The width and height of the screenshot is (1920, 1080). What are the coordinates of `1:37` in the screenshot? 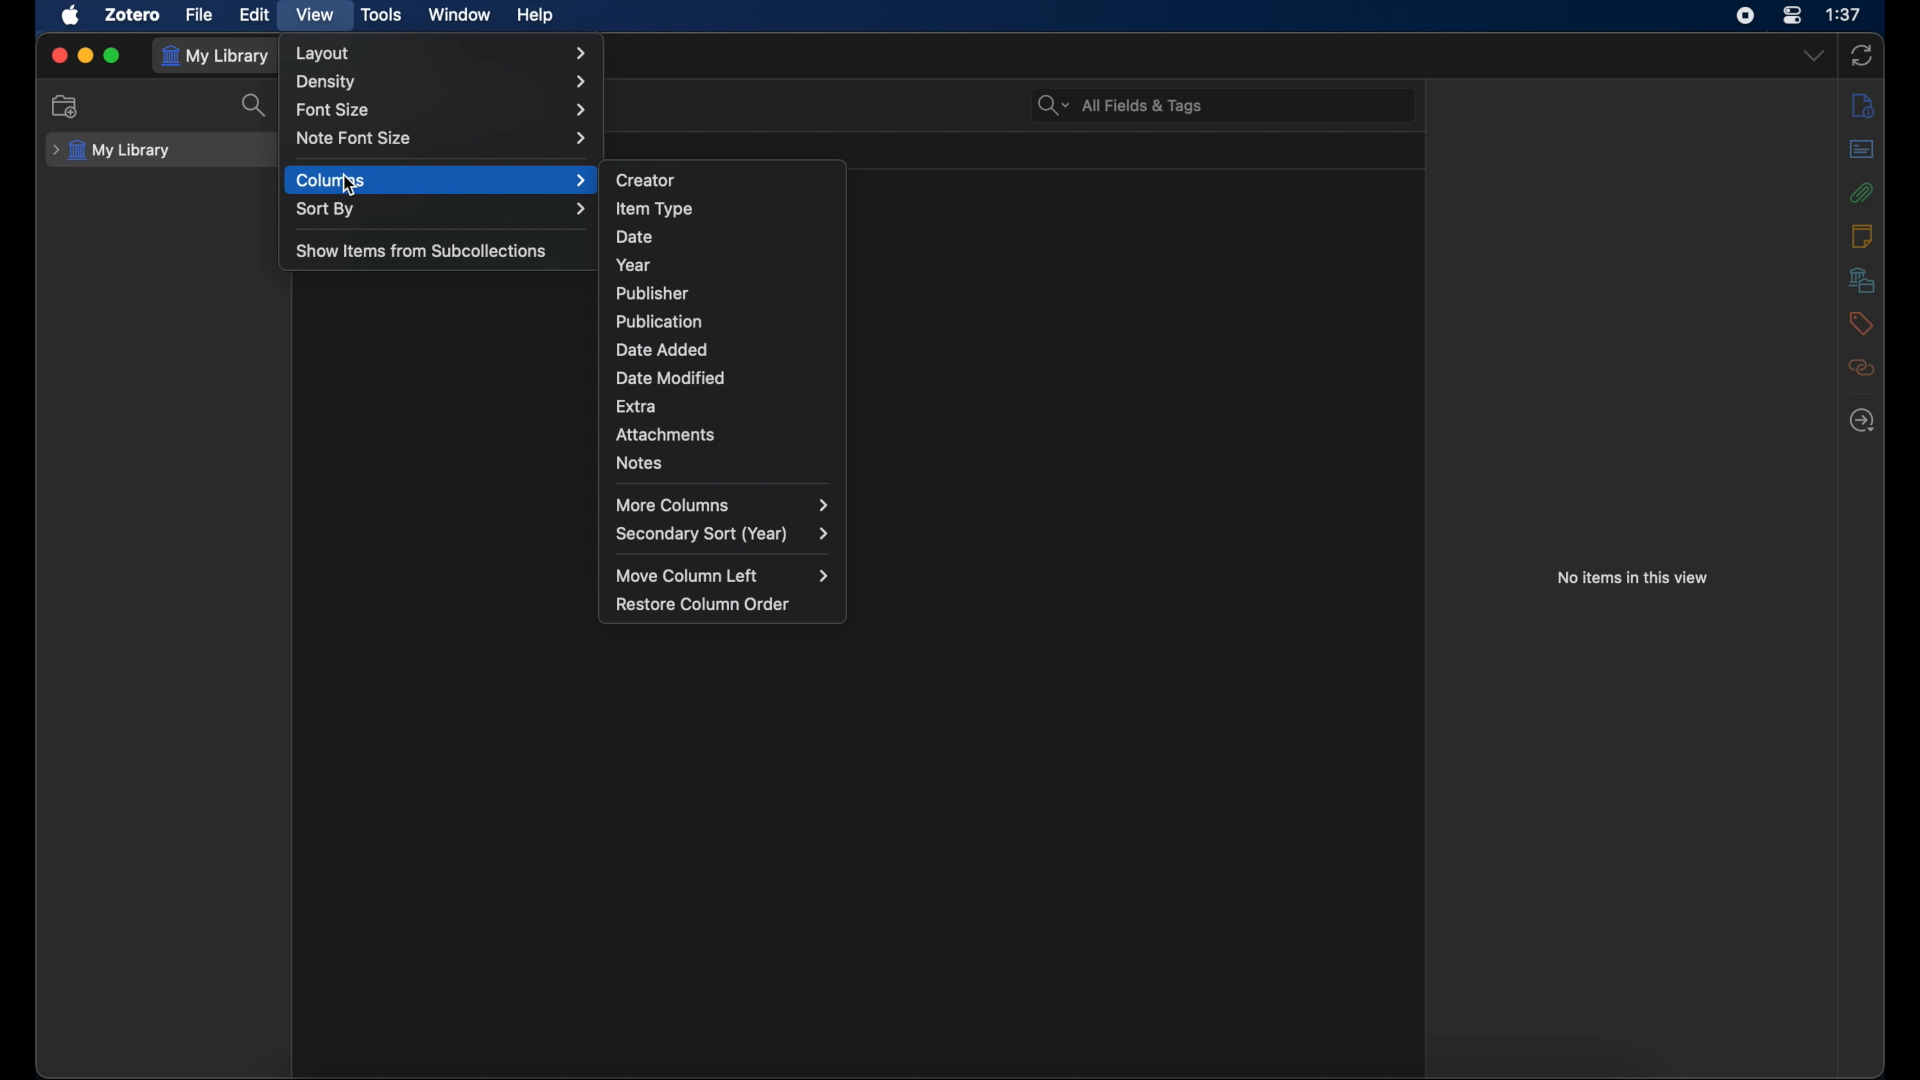 It's located at (1843, 14).